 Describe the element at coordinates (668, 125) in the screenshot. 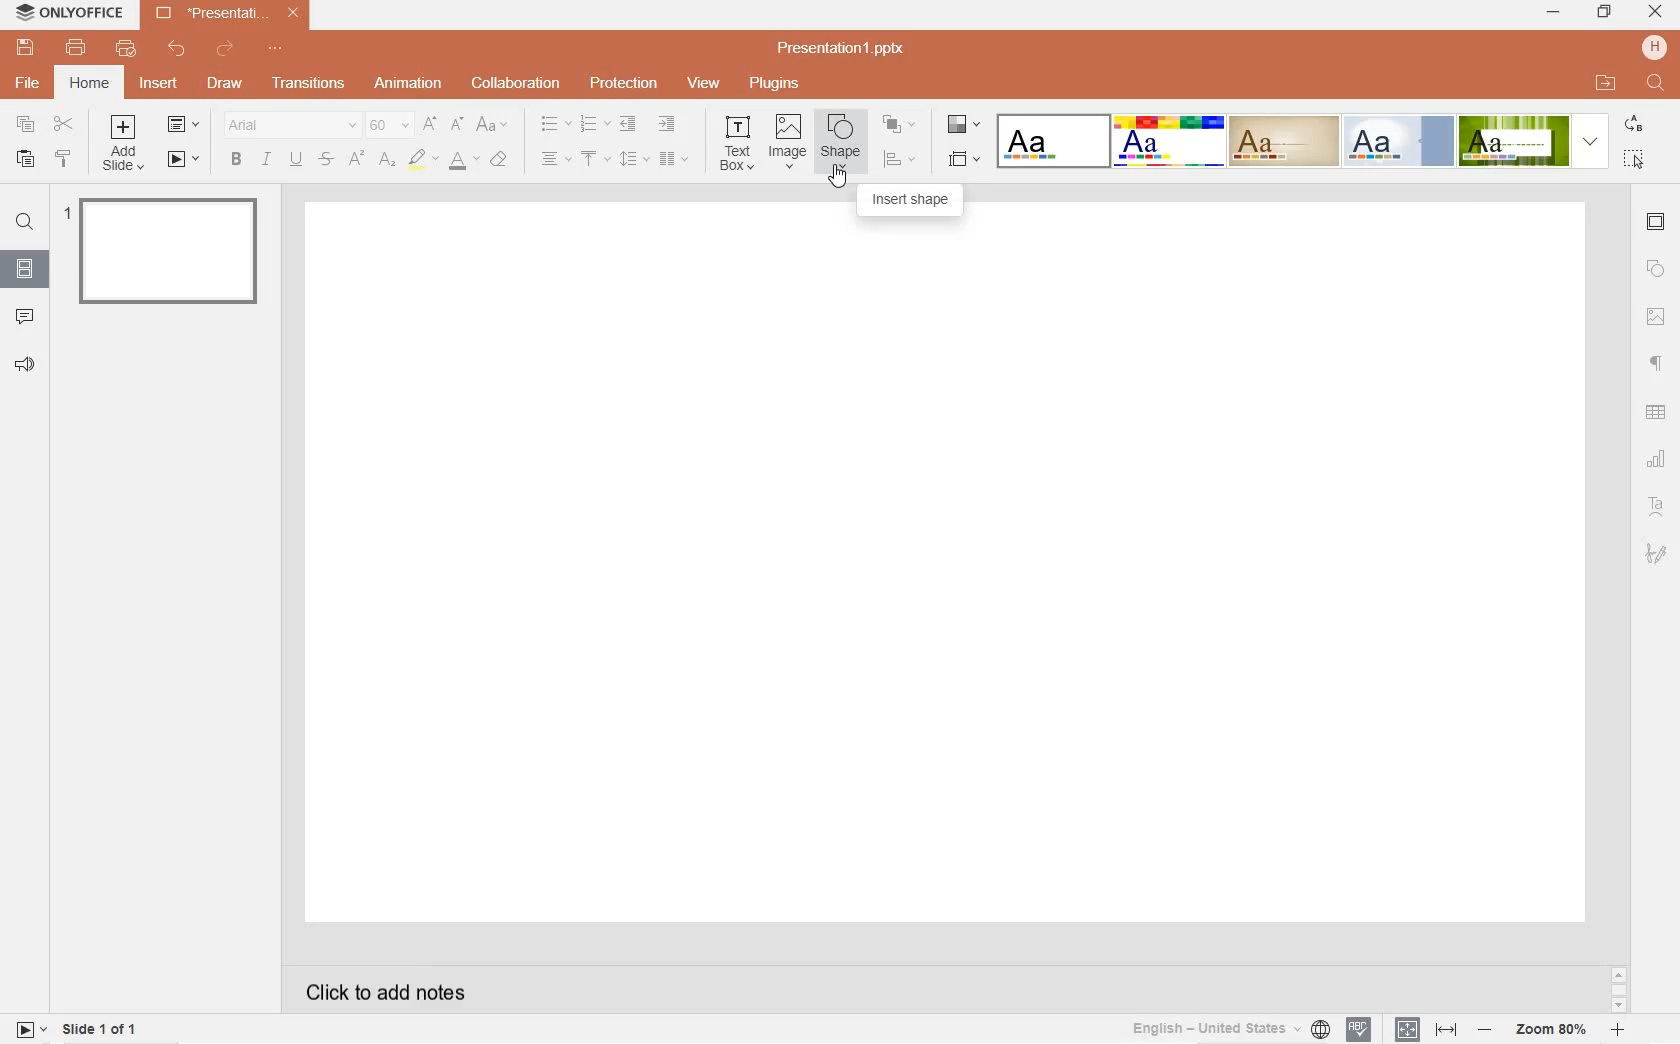

I see `increase indent` at that location.